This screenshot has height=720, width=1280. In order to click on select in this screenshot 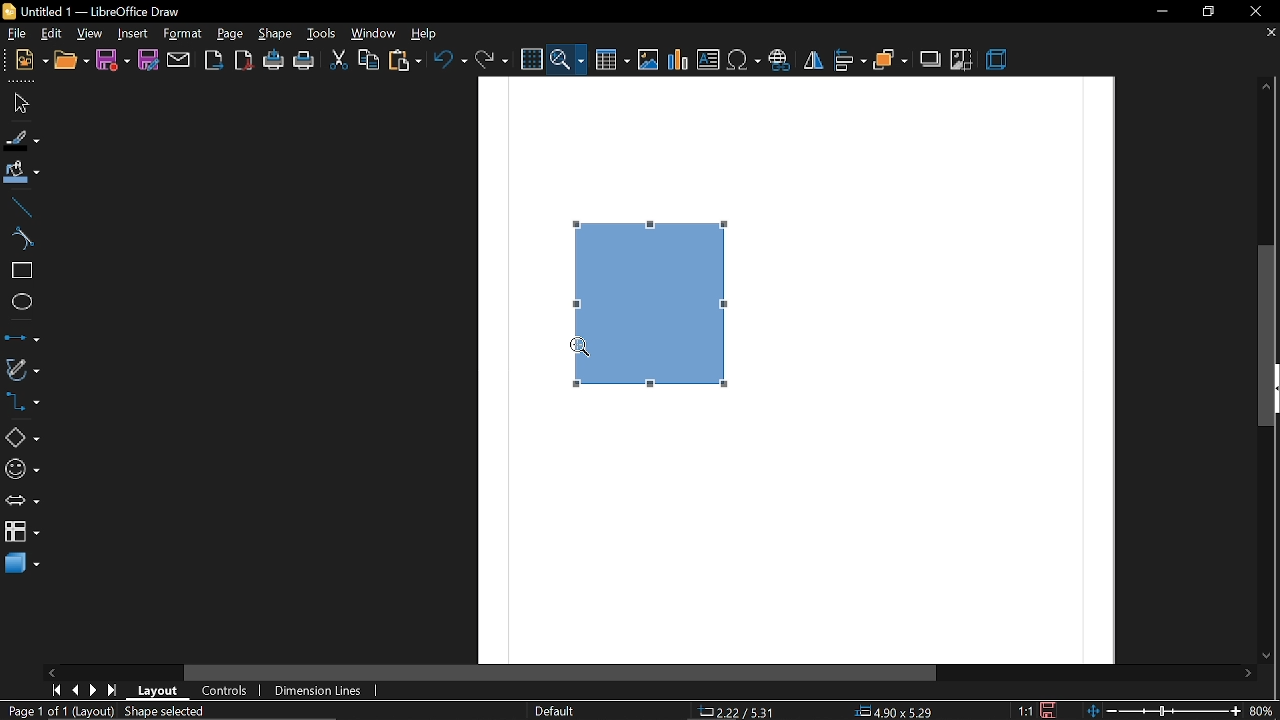, I will do `click(21, 104)`.